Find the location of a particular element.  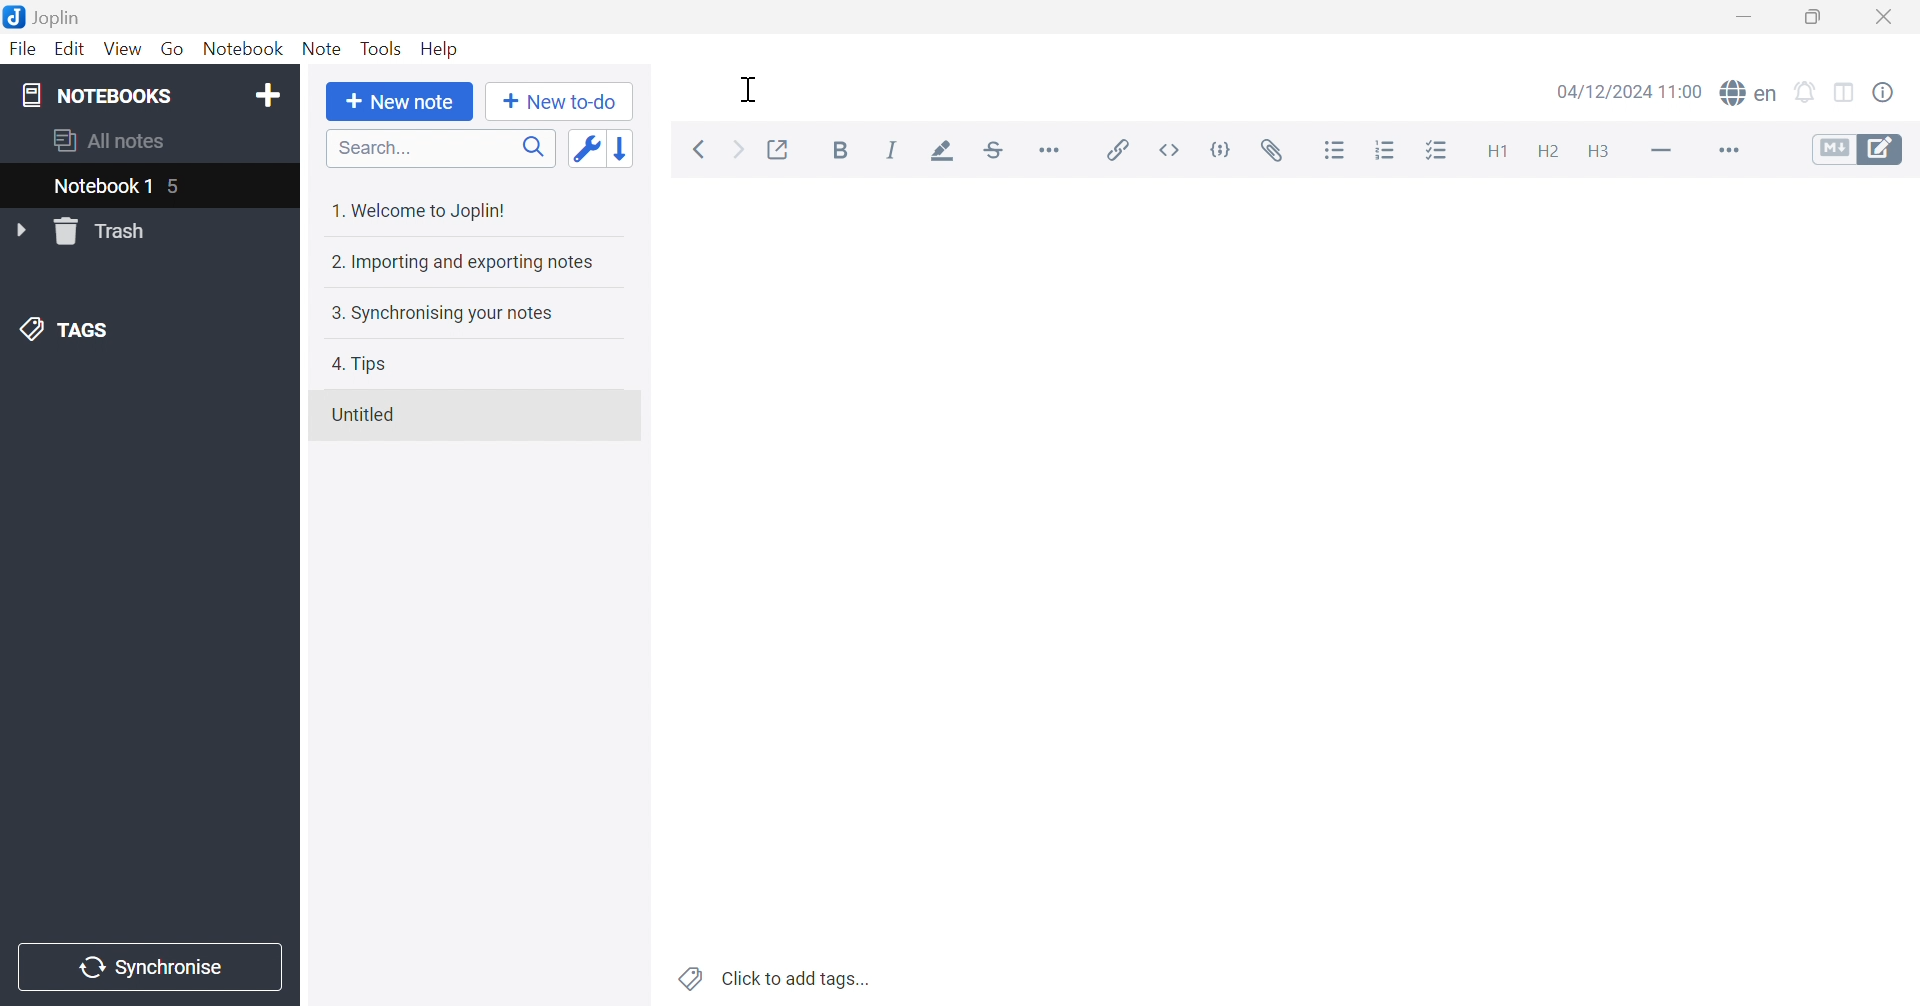

Close is located at coordinates (1888, 18).